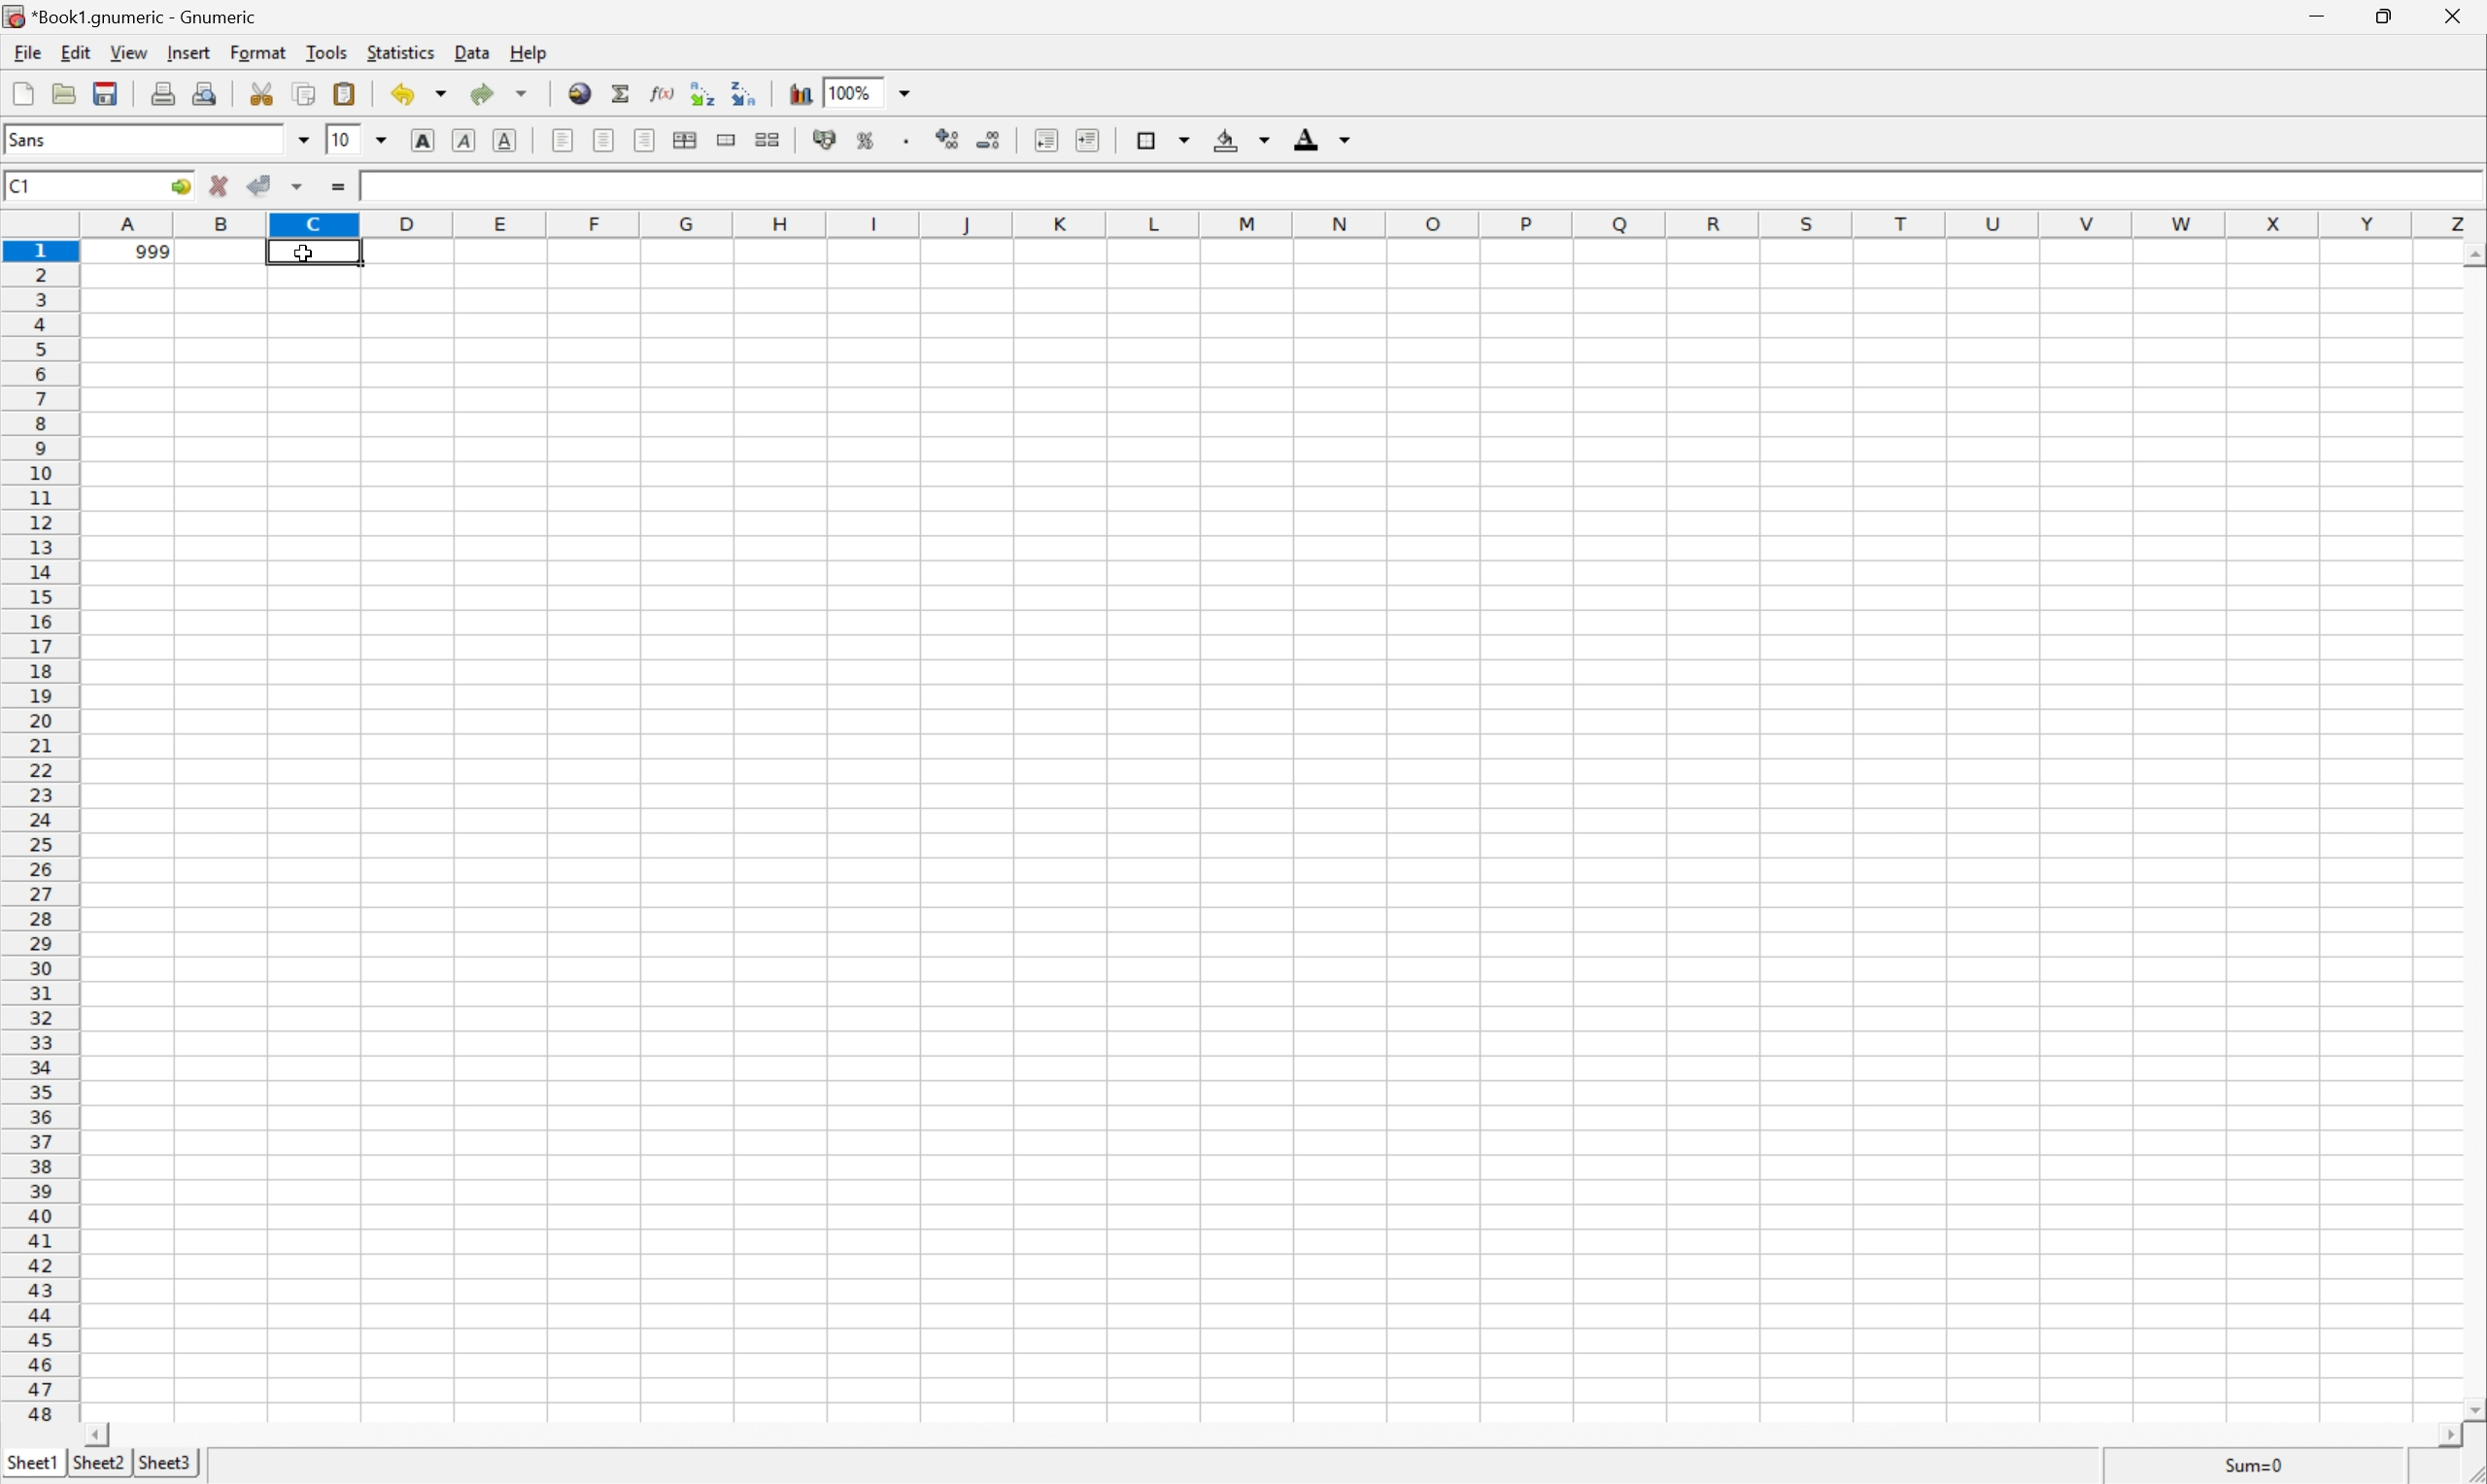 The height and width of the screenshot is (1484, 2487). What do you see at coordinates (328, 54) in the screenshot?
I see `tools` at bounding box center [328, 54].